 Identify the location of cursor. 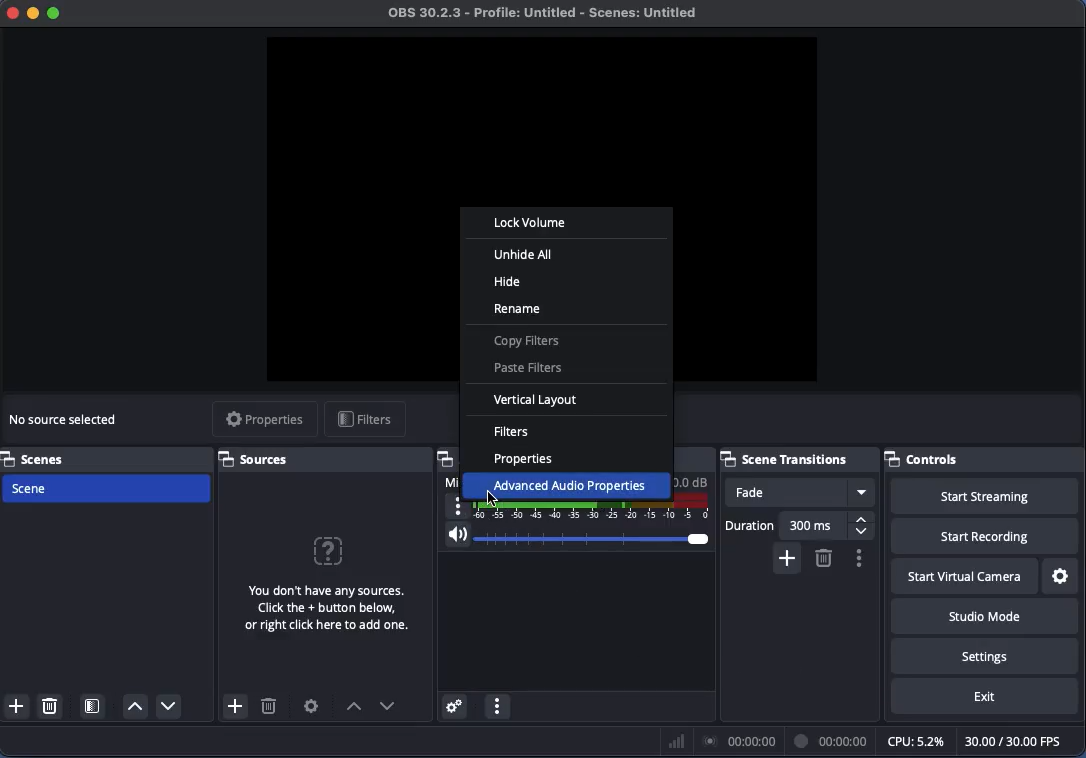
(493, 500).